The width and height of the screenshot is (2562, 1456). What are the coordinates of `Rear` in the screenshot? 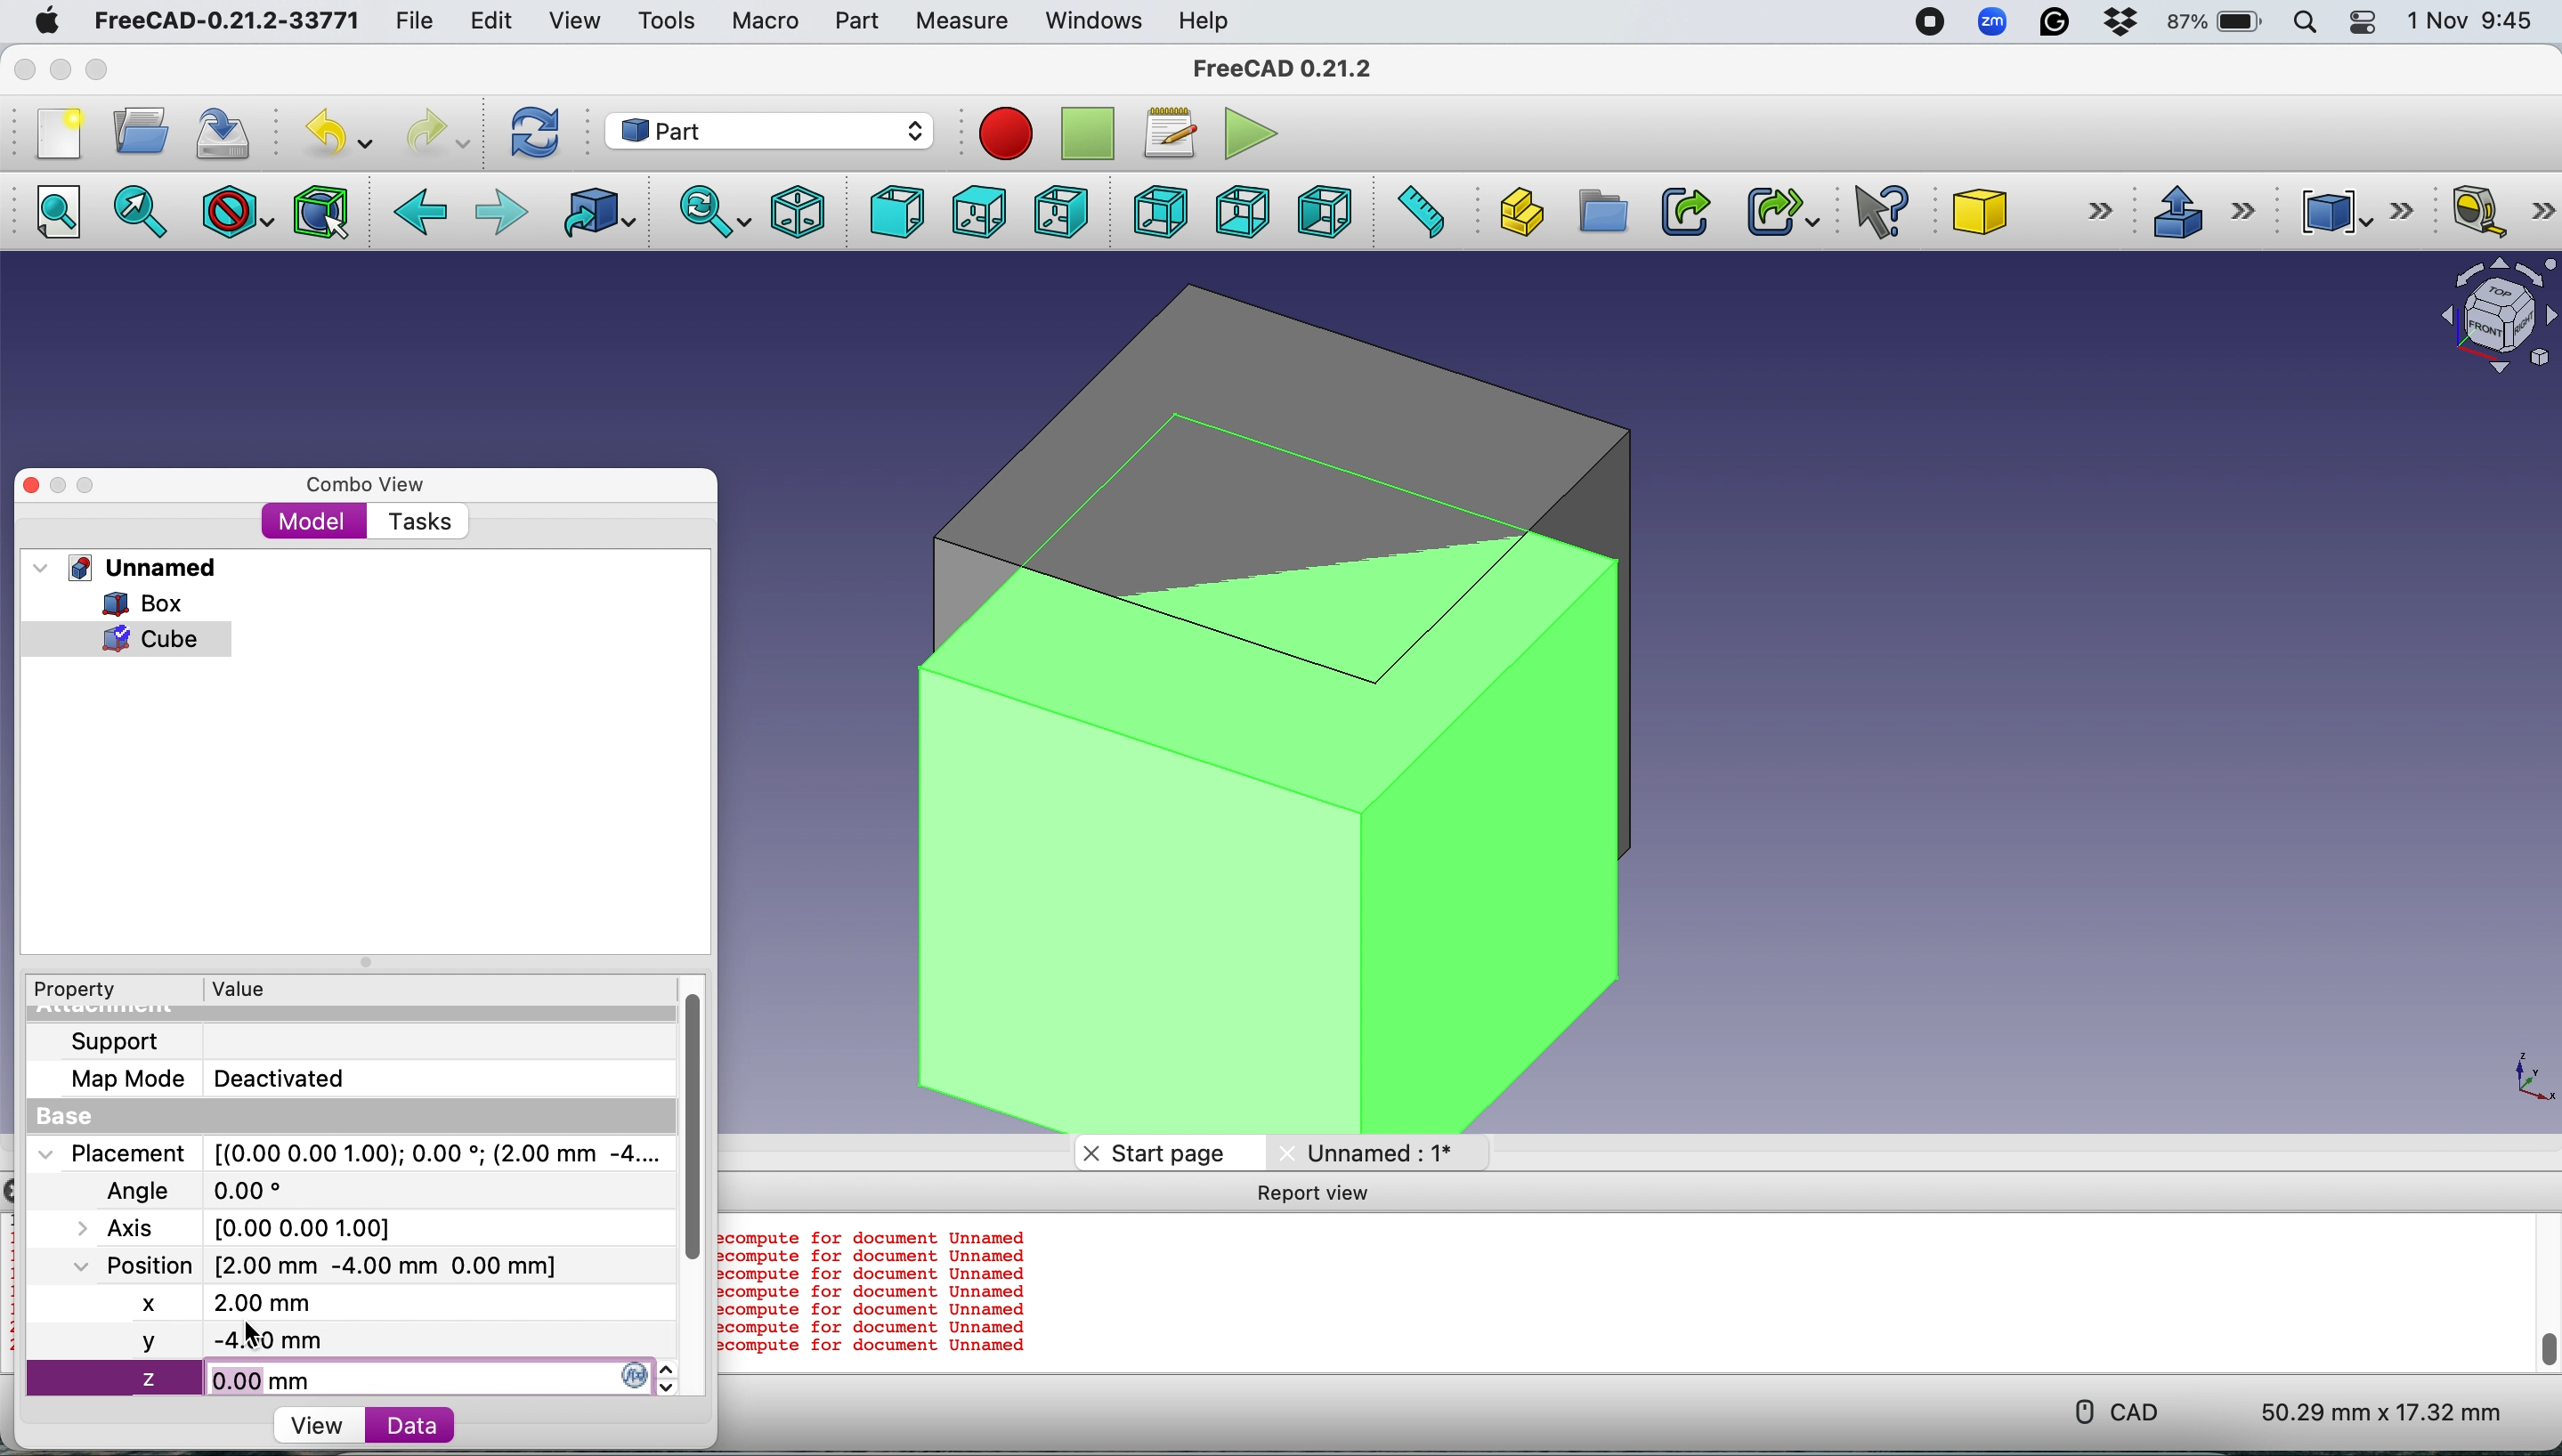 It's located at (1155, 211).